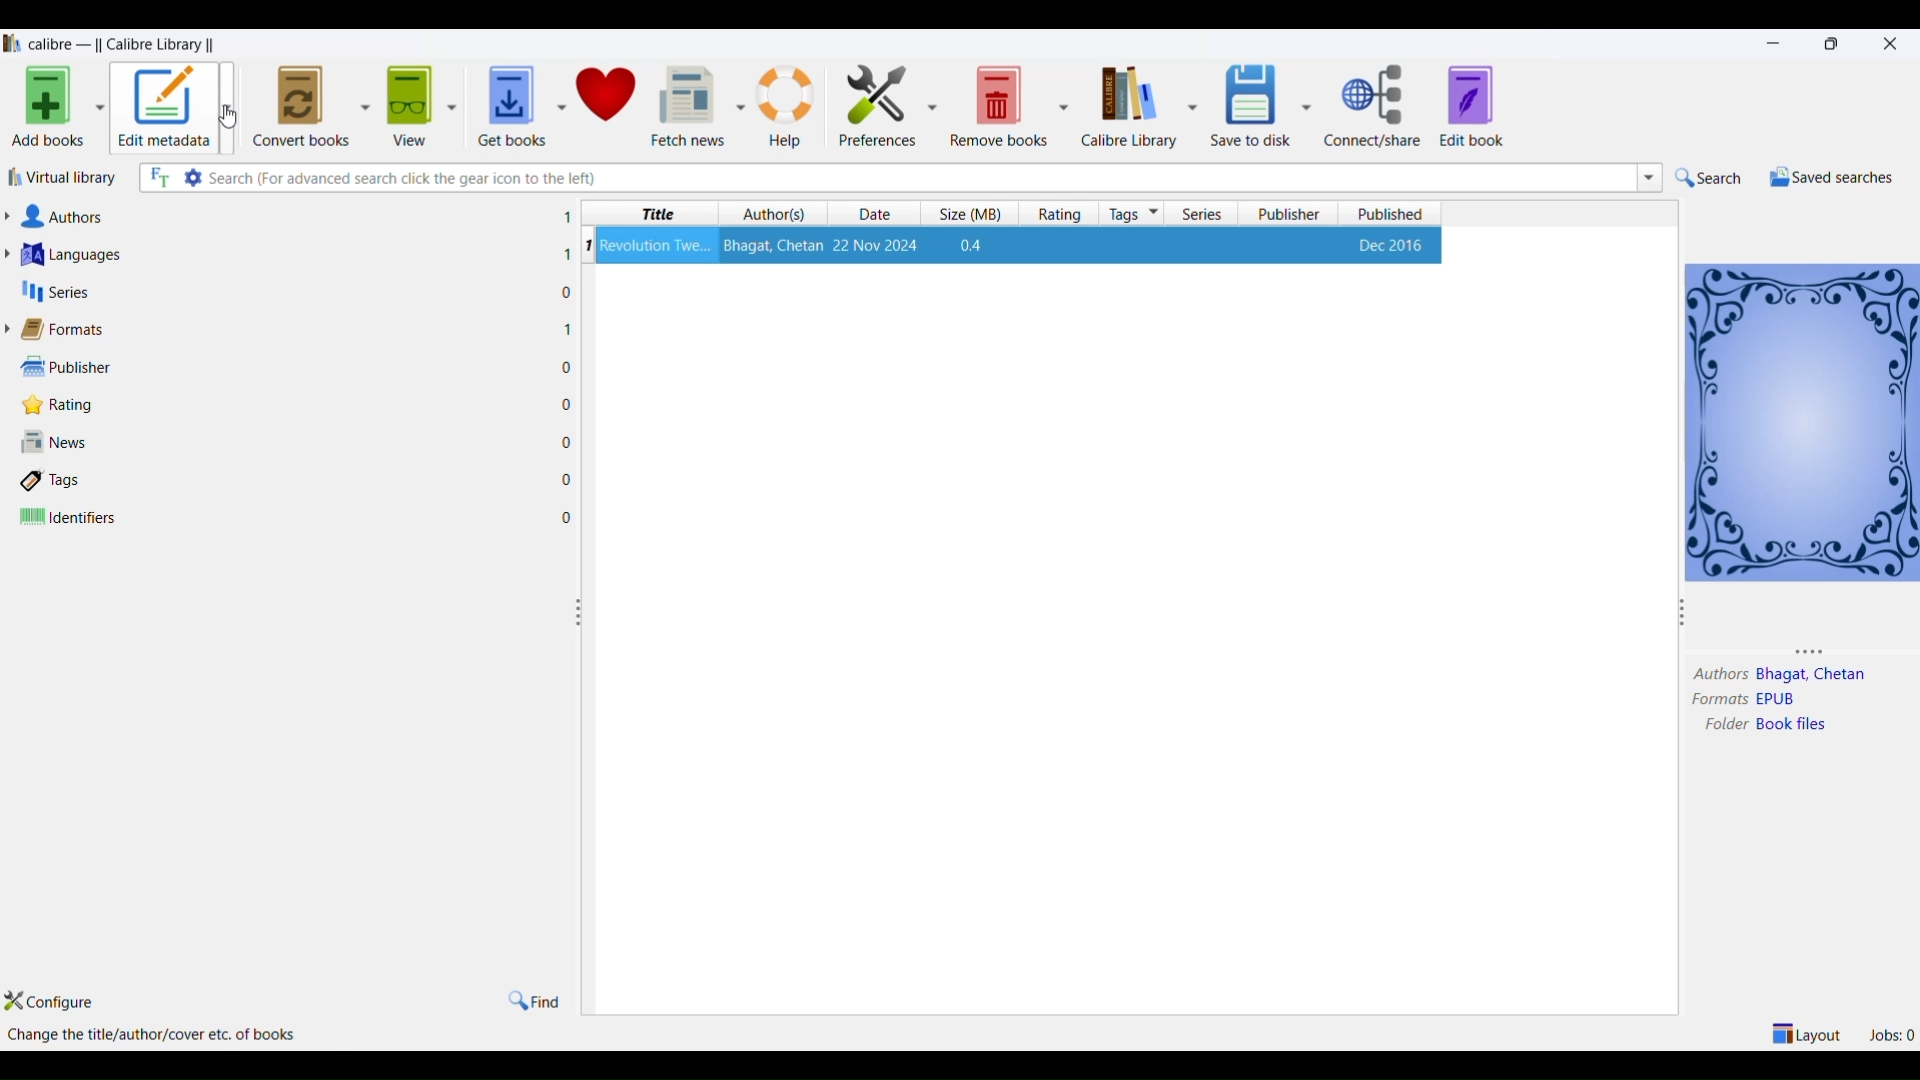 Image resolution: width=1920 pixels, height=1080 pixels. What do you see at coordinates (568, 328) in the screenshot?
I see `1` at bounding box center [568, 328].